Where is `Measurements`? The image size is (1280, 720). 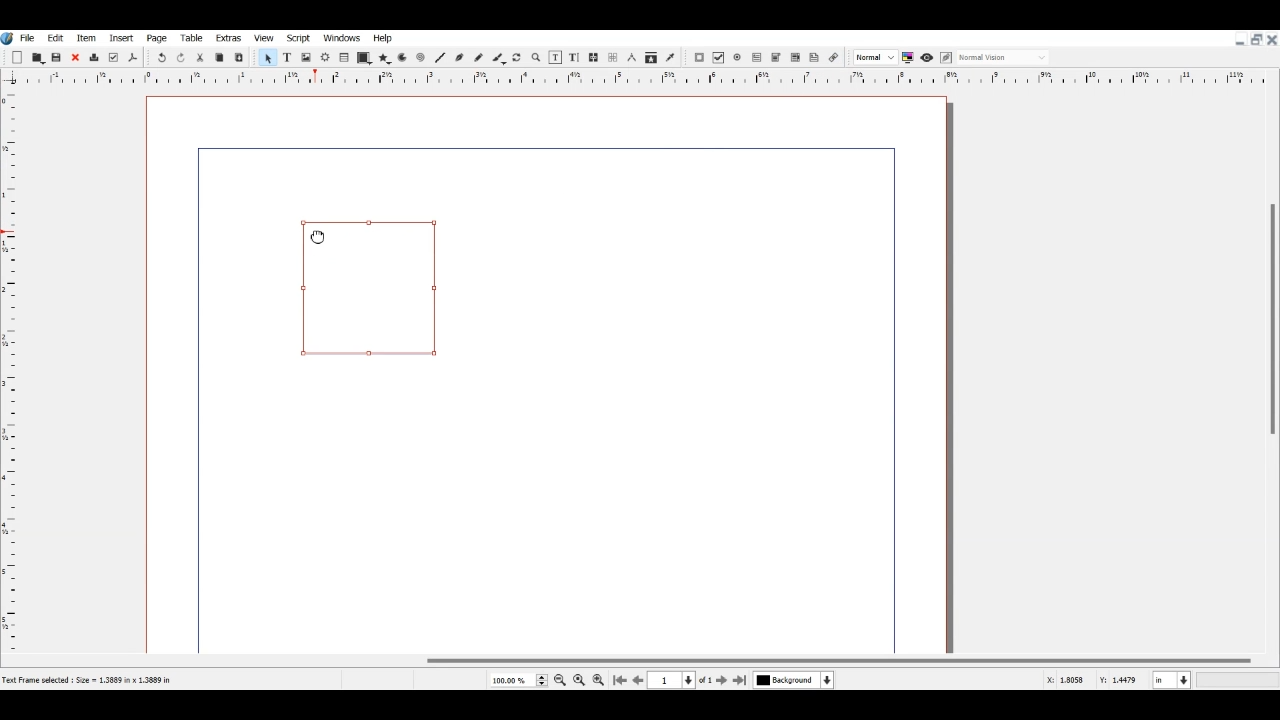 Measurements is located at coordinates (631, 58).